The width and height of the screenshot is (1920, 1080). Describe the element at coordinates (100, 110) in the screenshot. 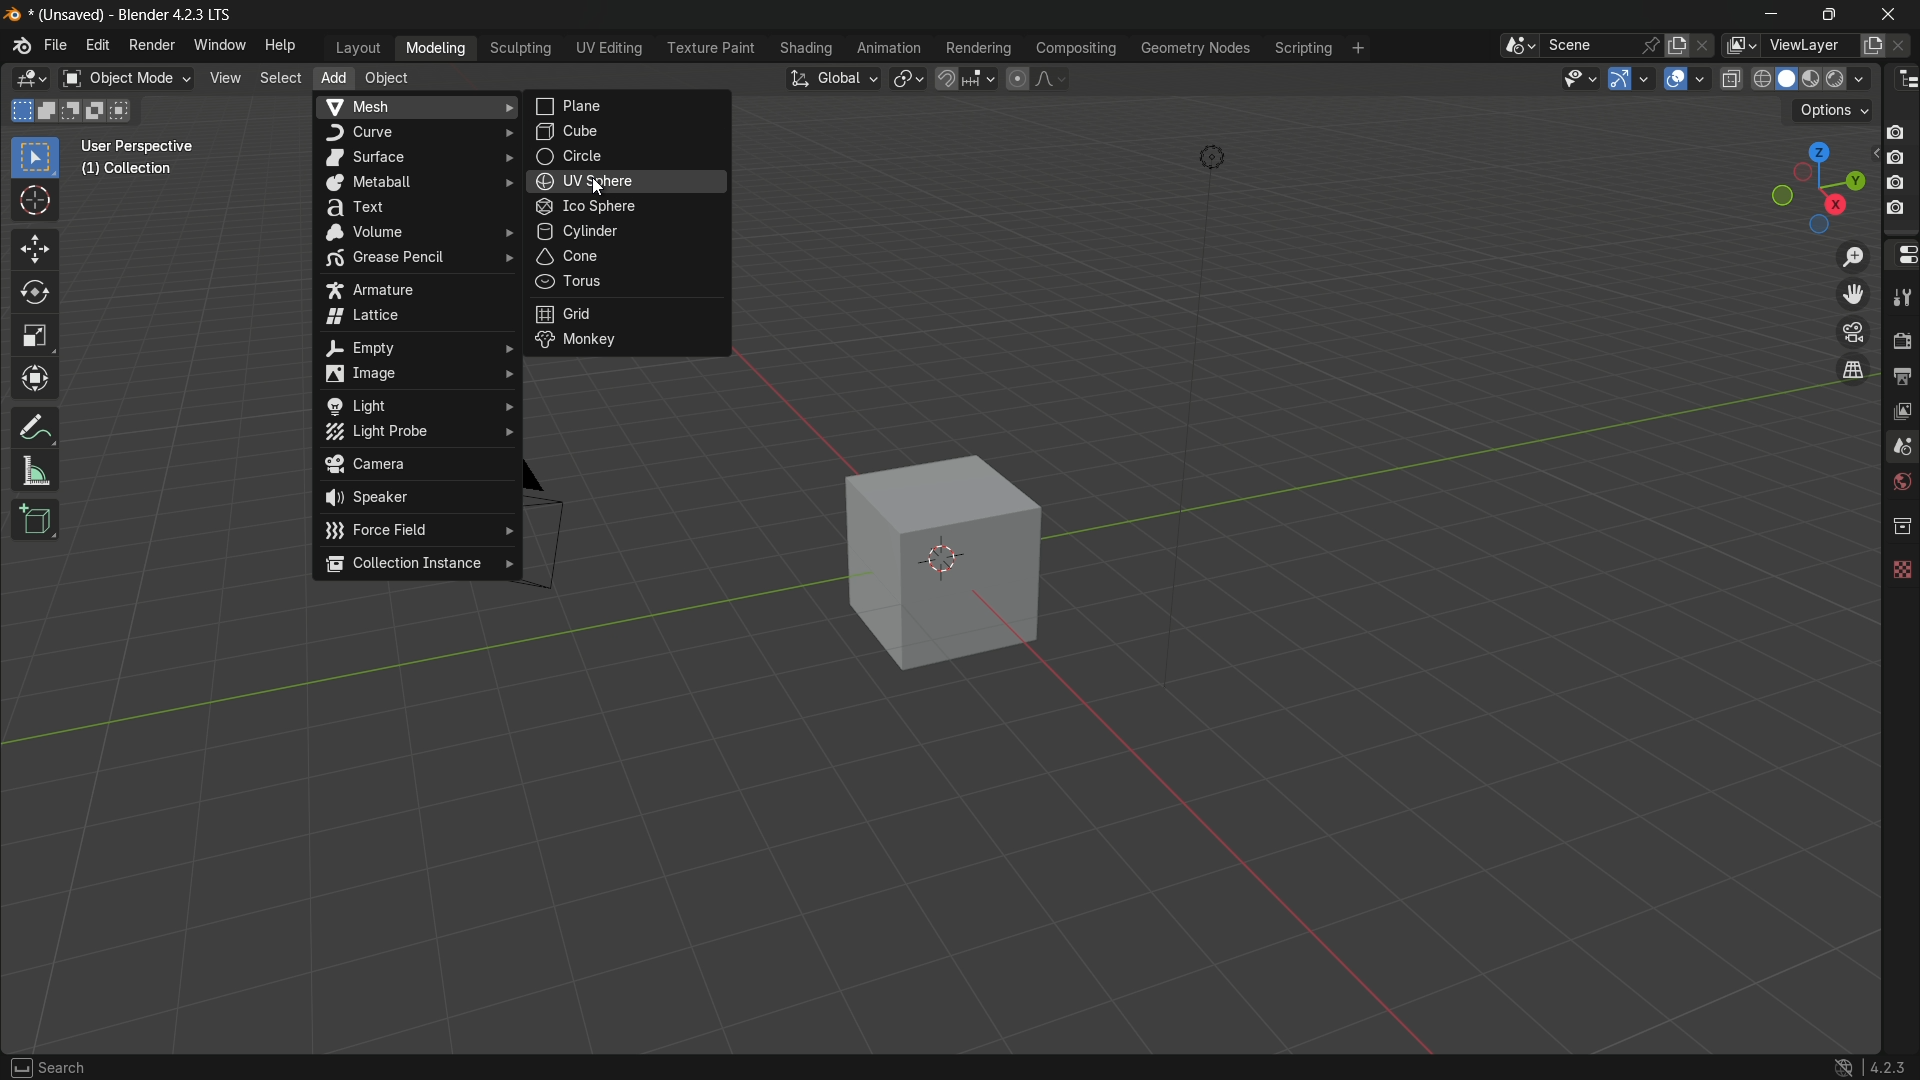

I see `invert existing selection` at that location.